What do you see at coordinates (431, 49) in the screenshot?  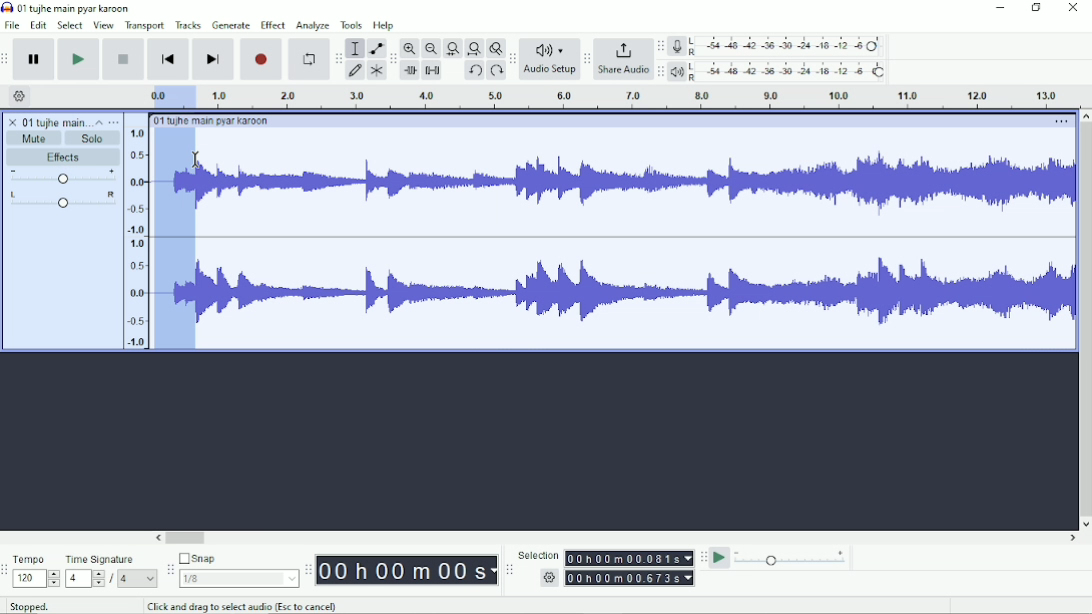 I see `Zoom Out` at bounding box center [431, 49].